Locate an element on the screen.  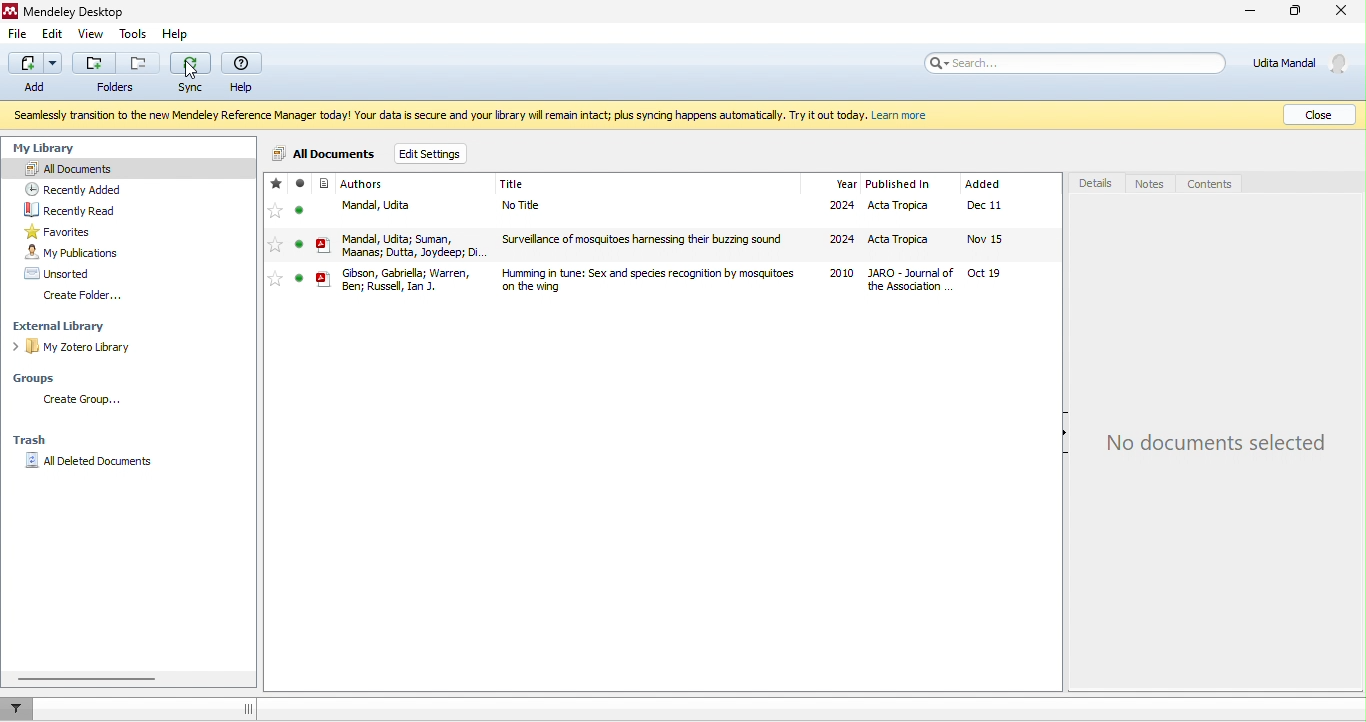
my zotero library is located at coordinates (78, 346).